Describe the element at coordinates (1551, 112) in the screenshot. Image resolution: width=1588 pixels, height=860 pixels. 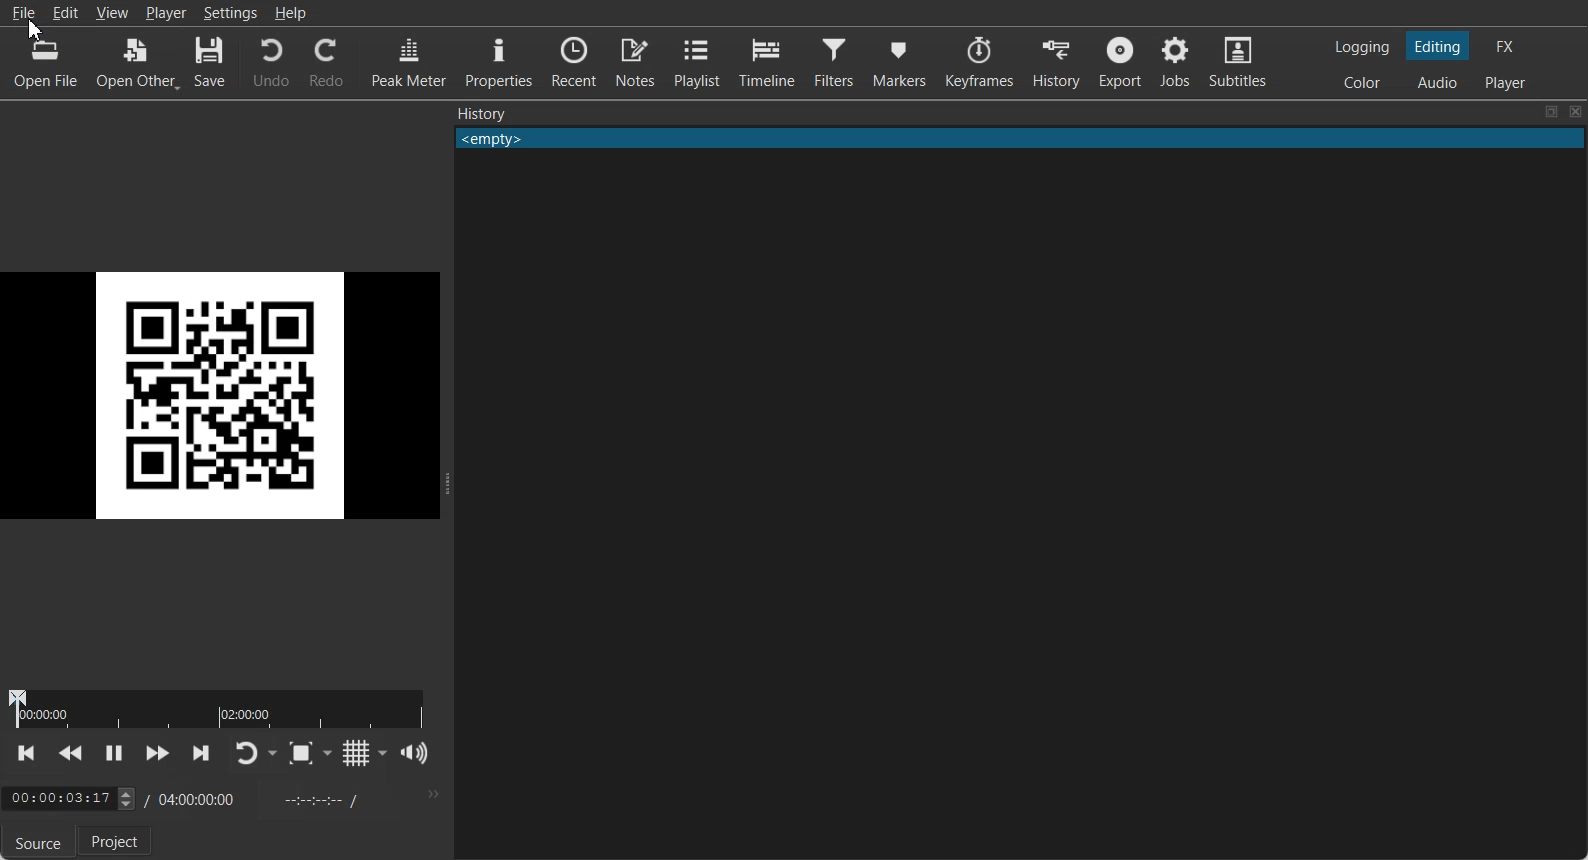
I see `Maximize` at that location.